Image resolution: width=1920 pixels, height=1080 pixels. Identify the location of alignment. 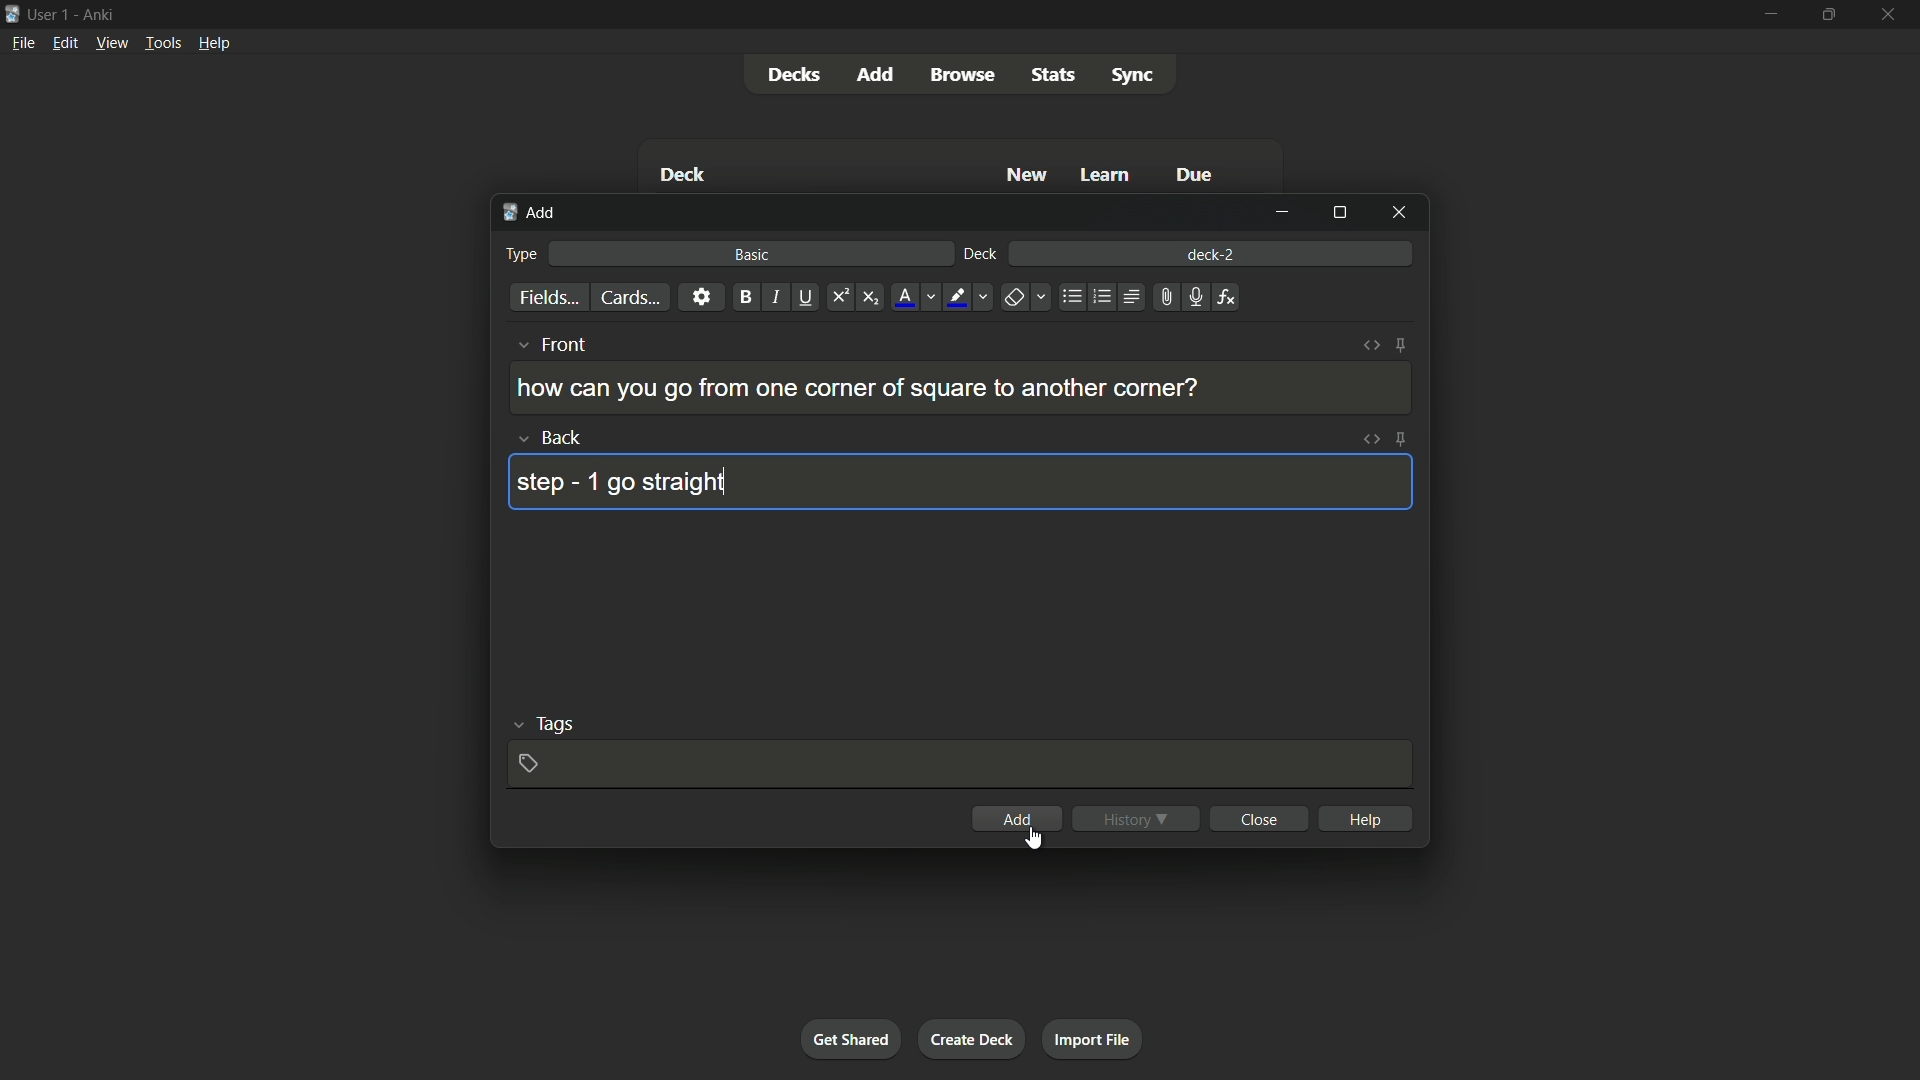
(1133, 296).